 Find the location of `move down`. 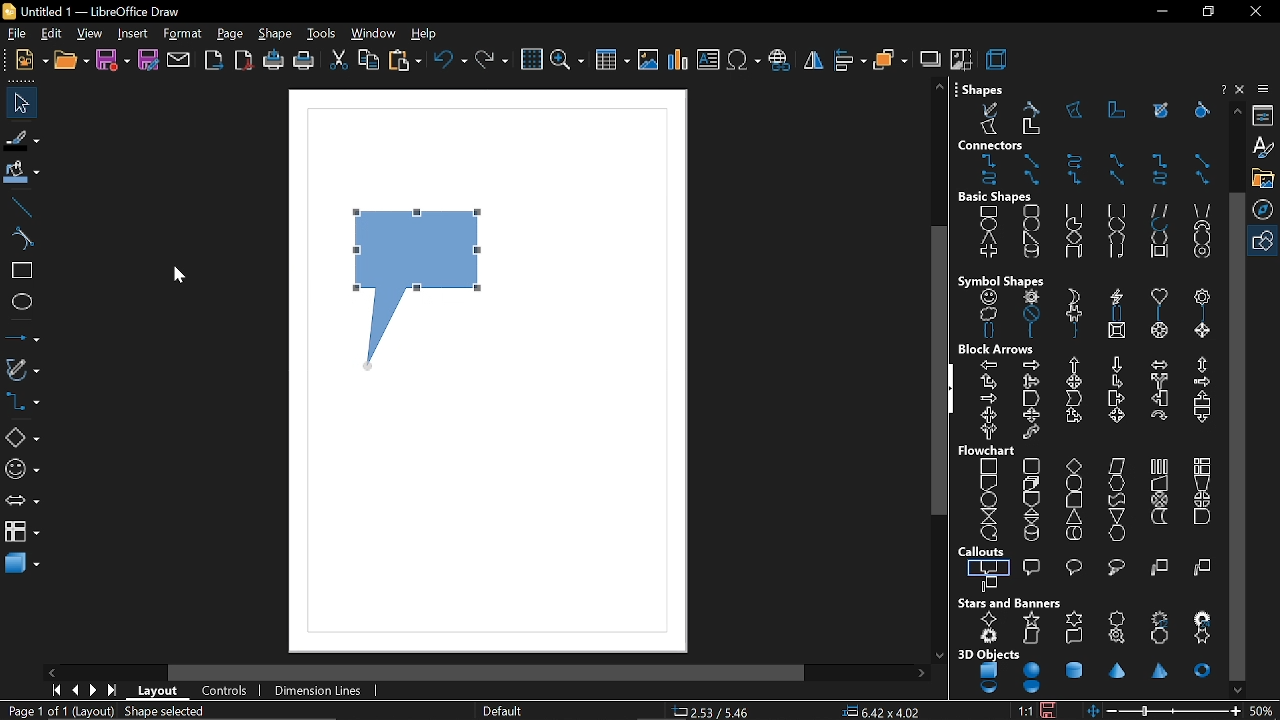

move down is located at coordinates (1237, 690).